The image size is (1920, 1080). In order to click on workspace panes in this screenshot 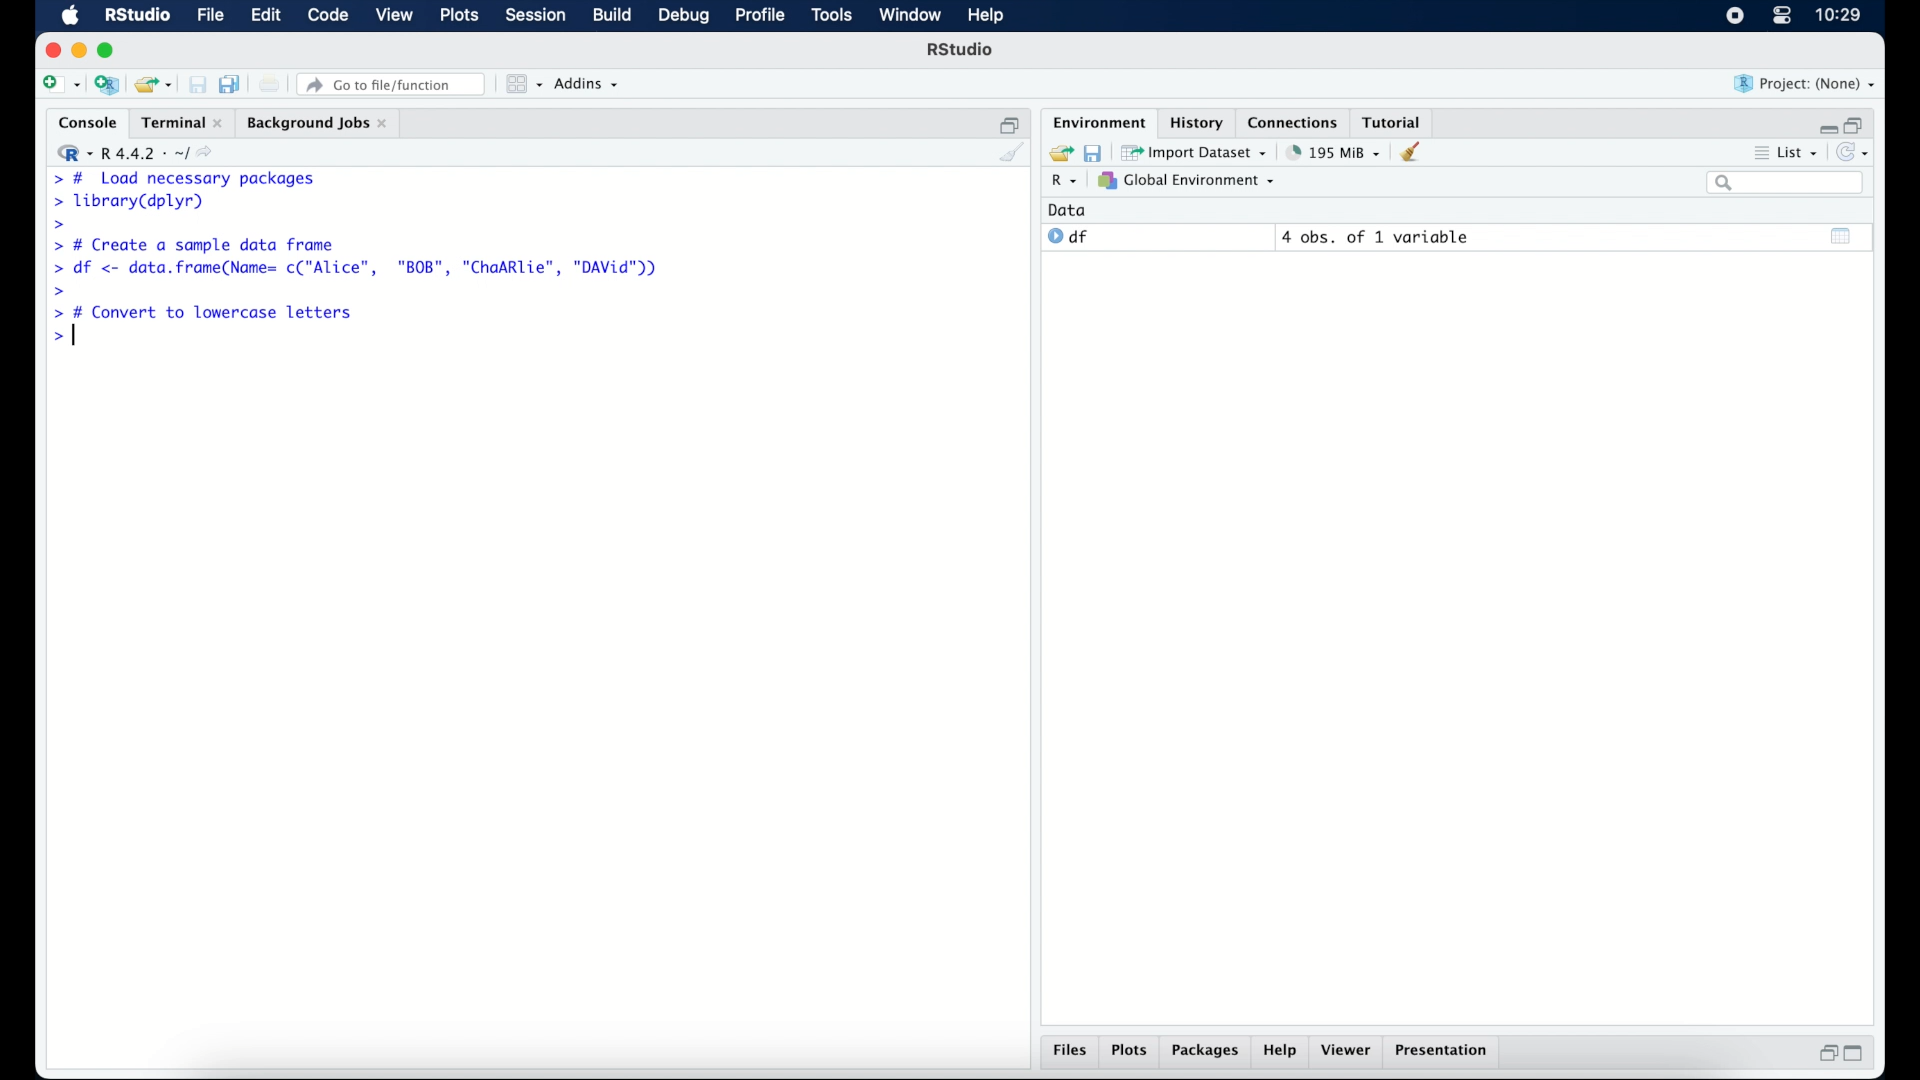, I will do `click(522, 84)`.